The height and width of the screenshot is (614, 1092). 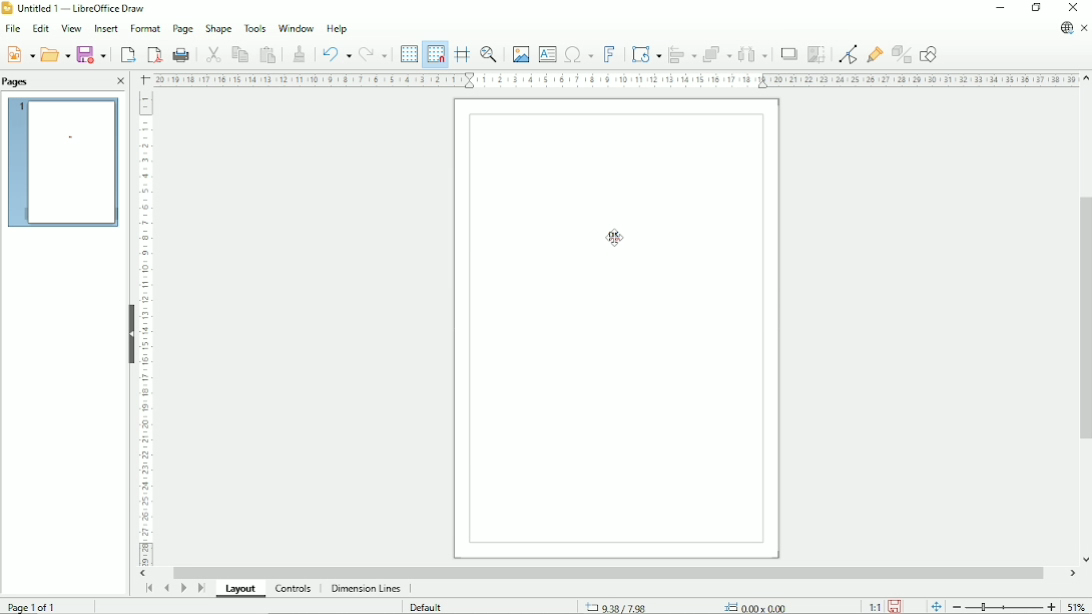 I want to click on Show draw functions, so click(x=928, y=53).